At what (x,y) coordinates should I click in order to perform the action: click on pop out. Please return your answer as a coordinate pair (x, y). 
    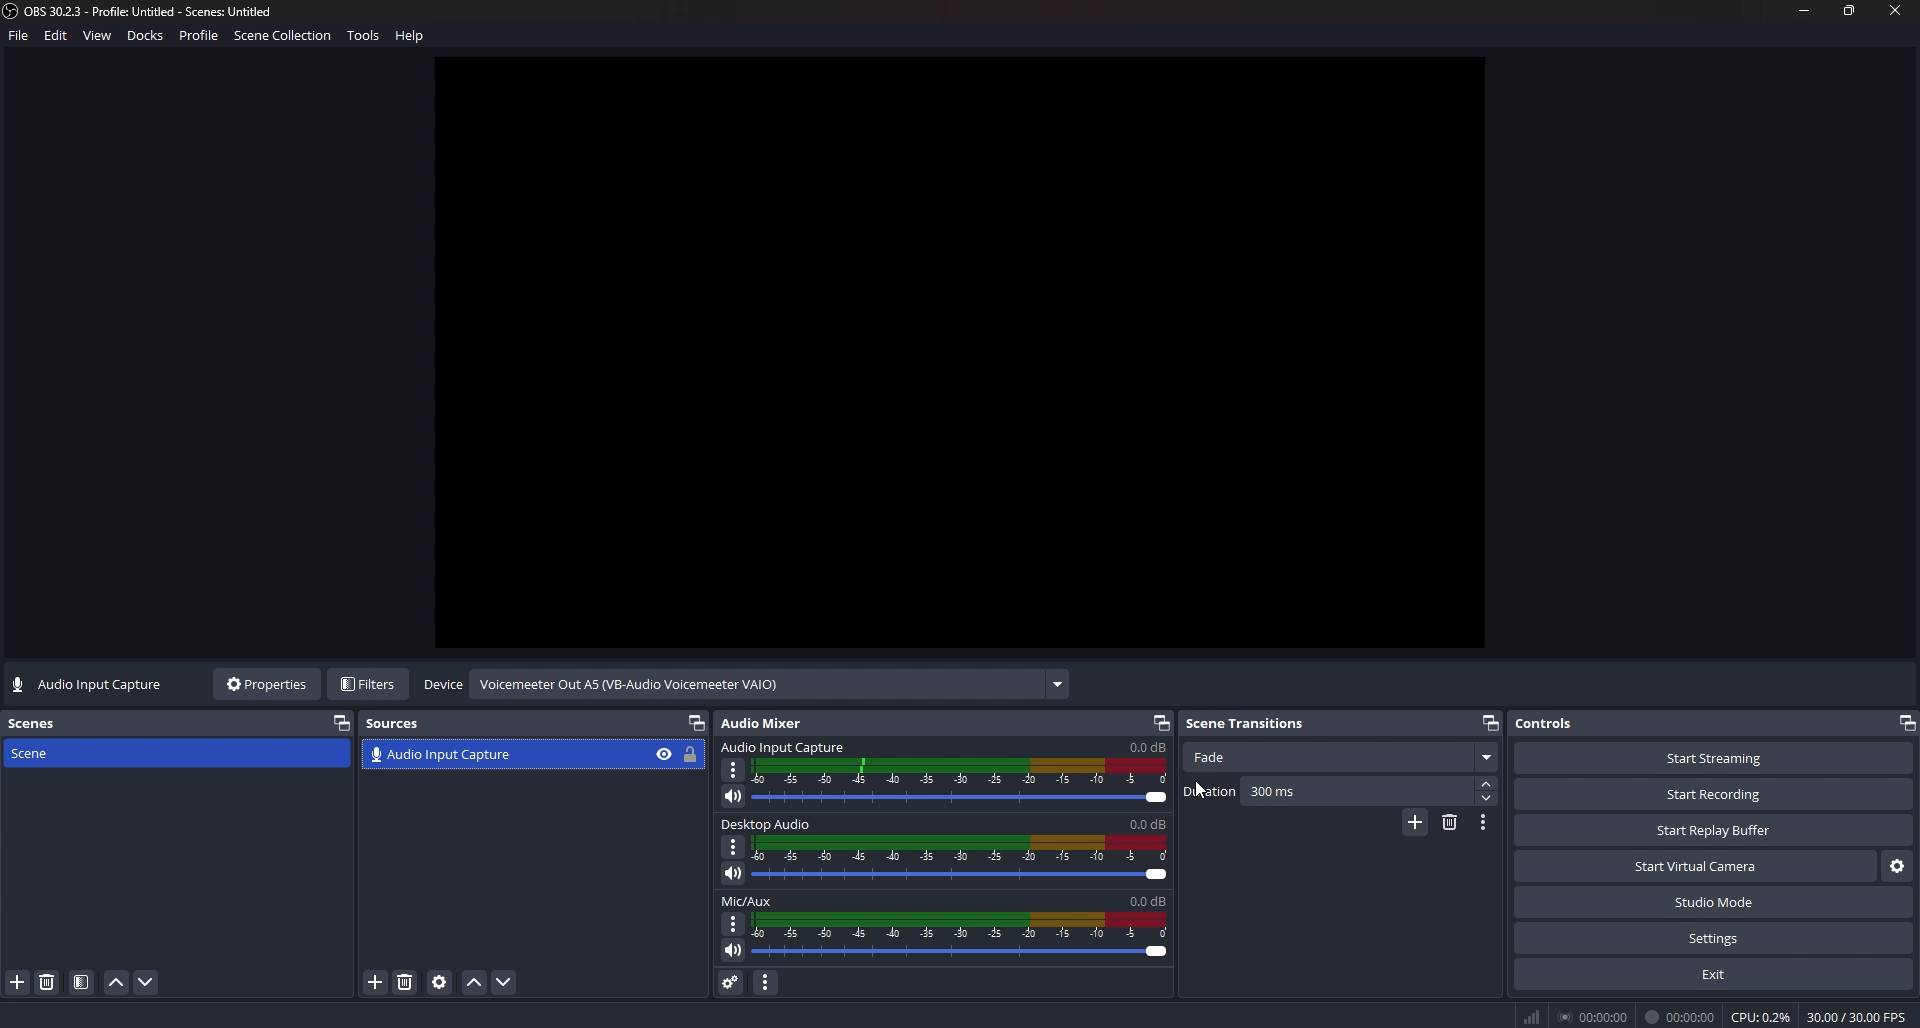
    Looking at the image, I should click on (1491, 721).